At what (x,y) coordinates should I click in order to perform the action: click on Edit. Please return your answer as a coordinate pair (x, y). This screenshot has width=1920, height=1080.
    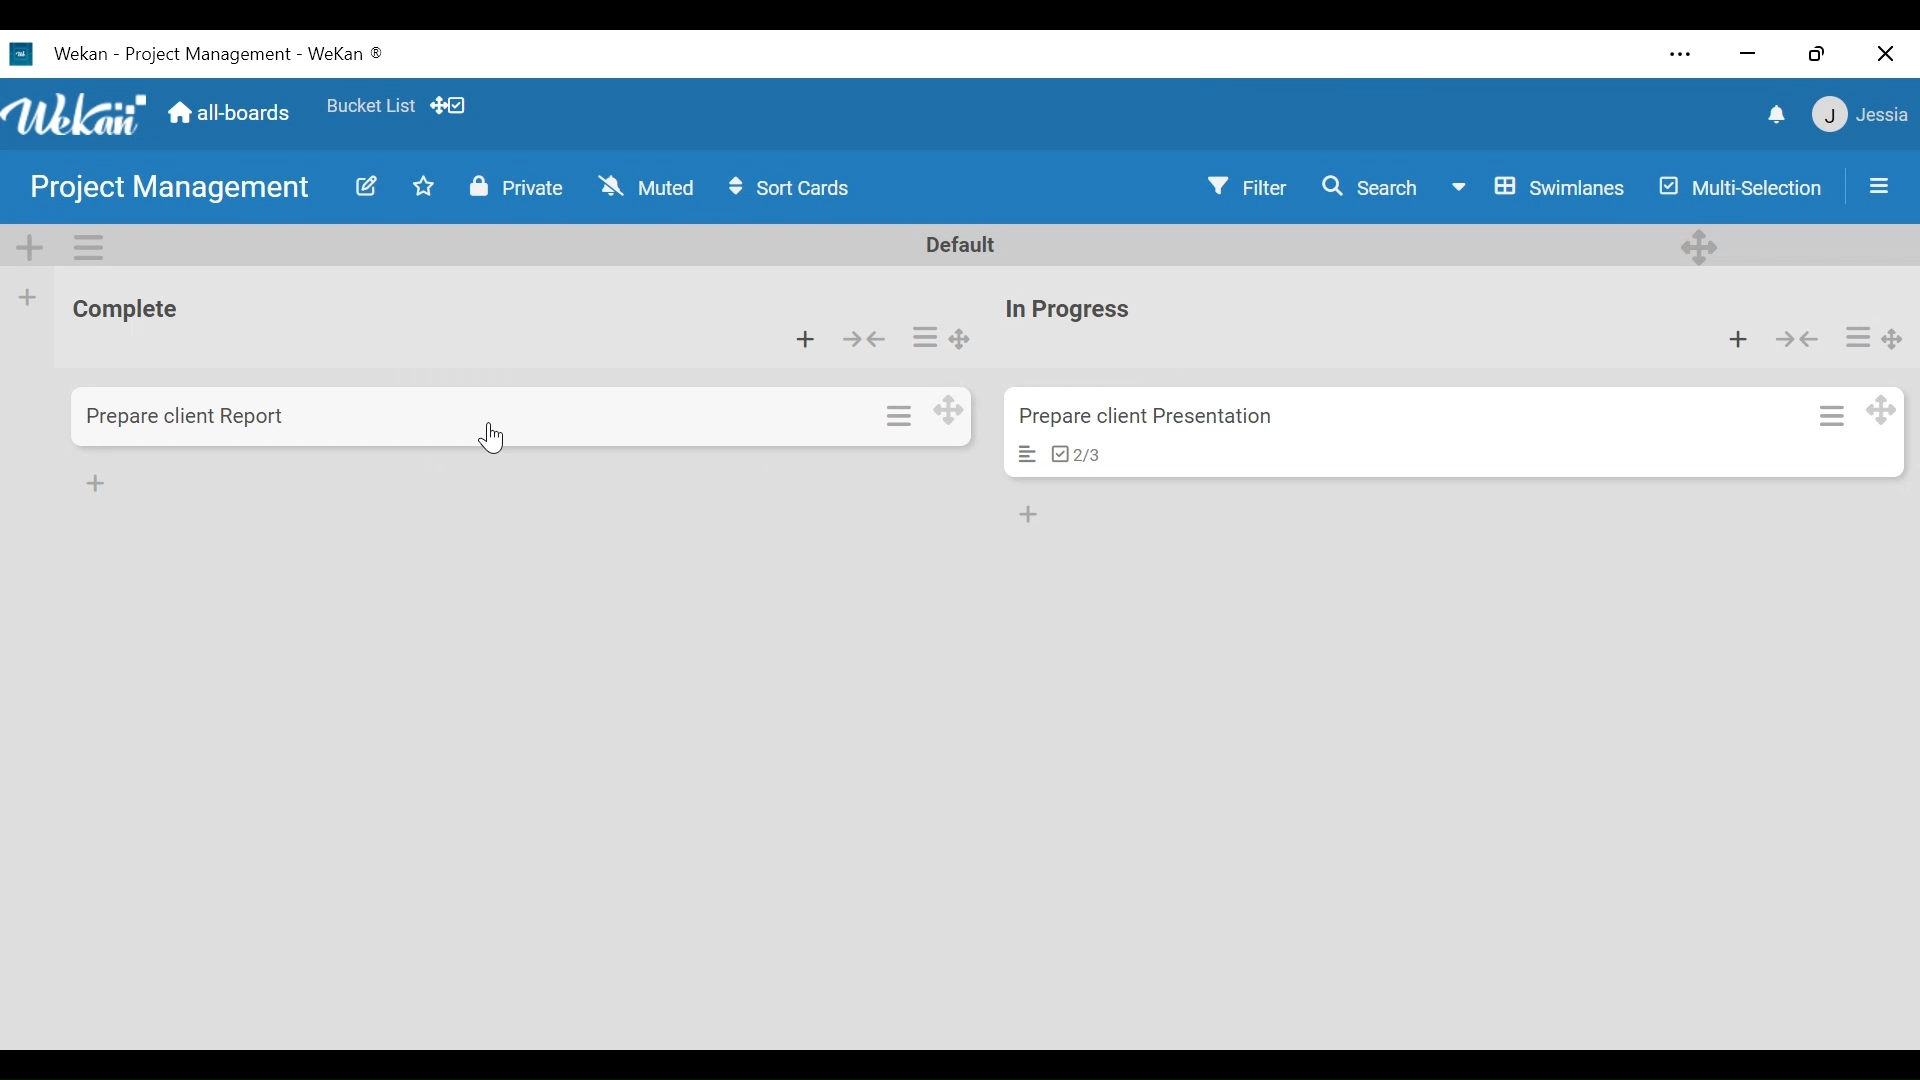
    Looking at the image, I should click on (368, 188).